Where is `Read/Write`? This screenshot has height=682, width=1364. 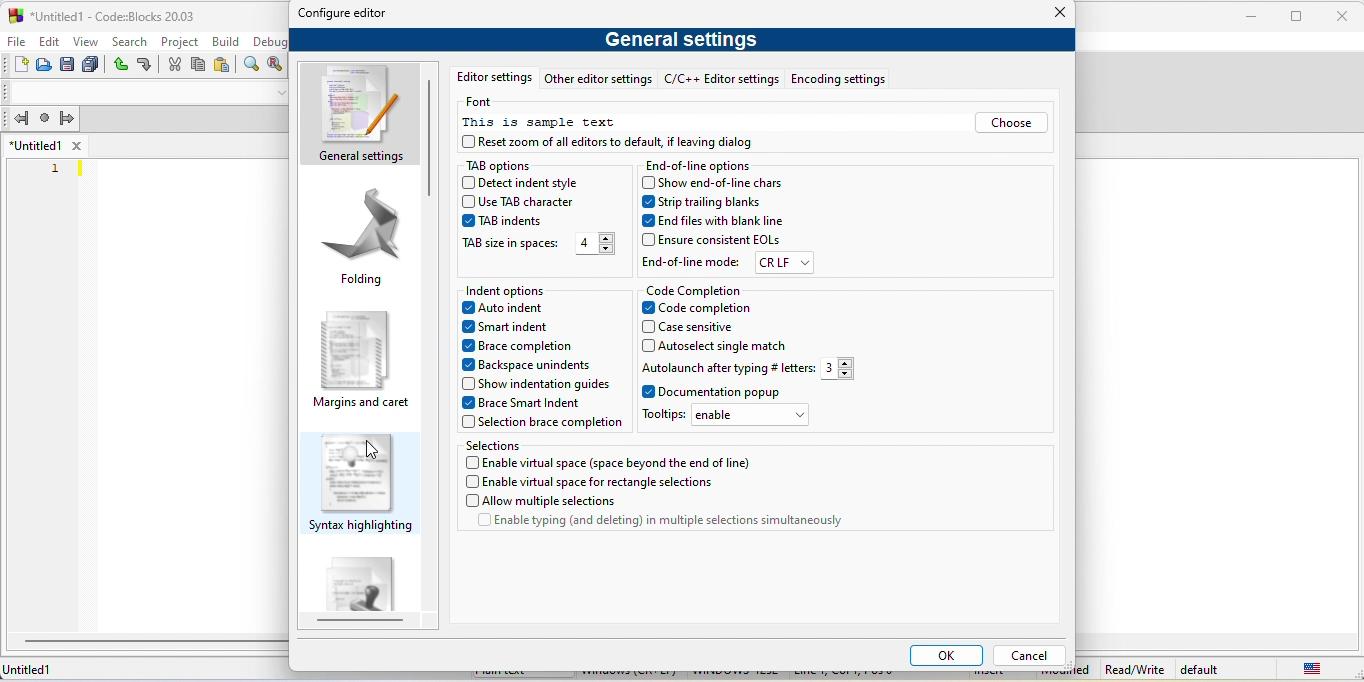
Read/Write is located at coordinates (1134, 669).